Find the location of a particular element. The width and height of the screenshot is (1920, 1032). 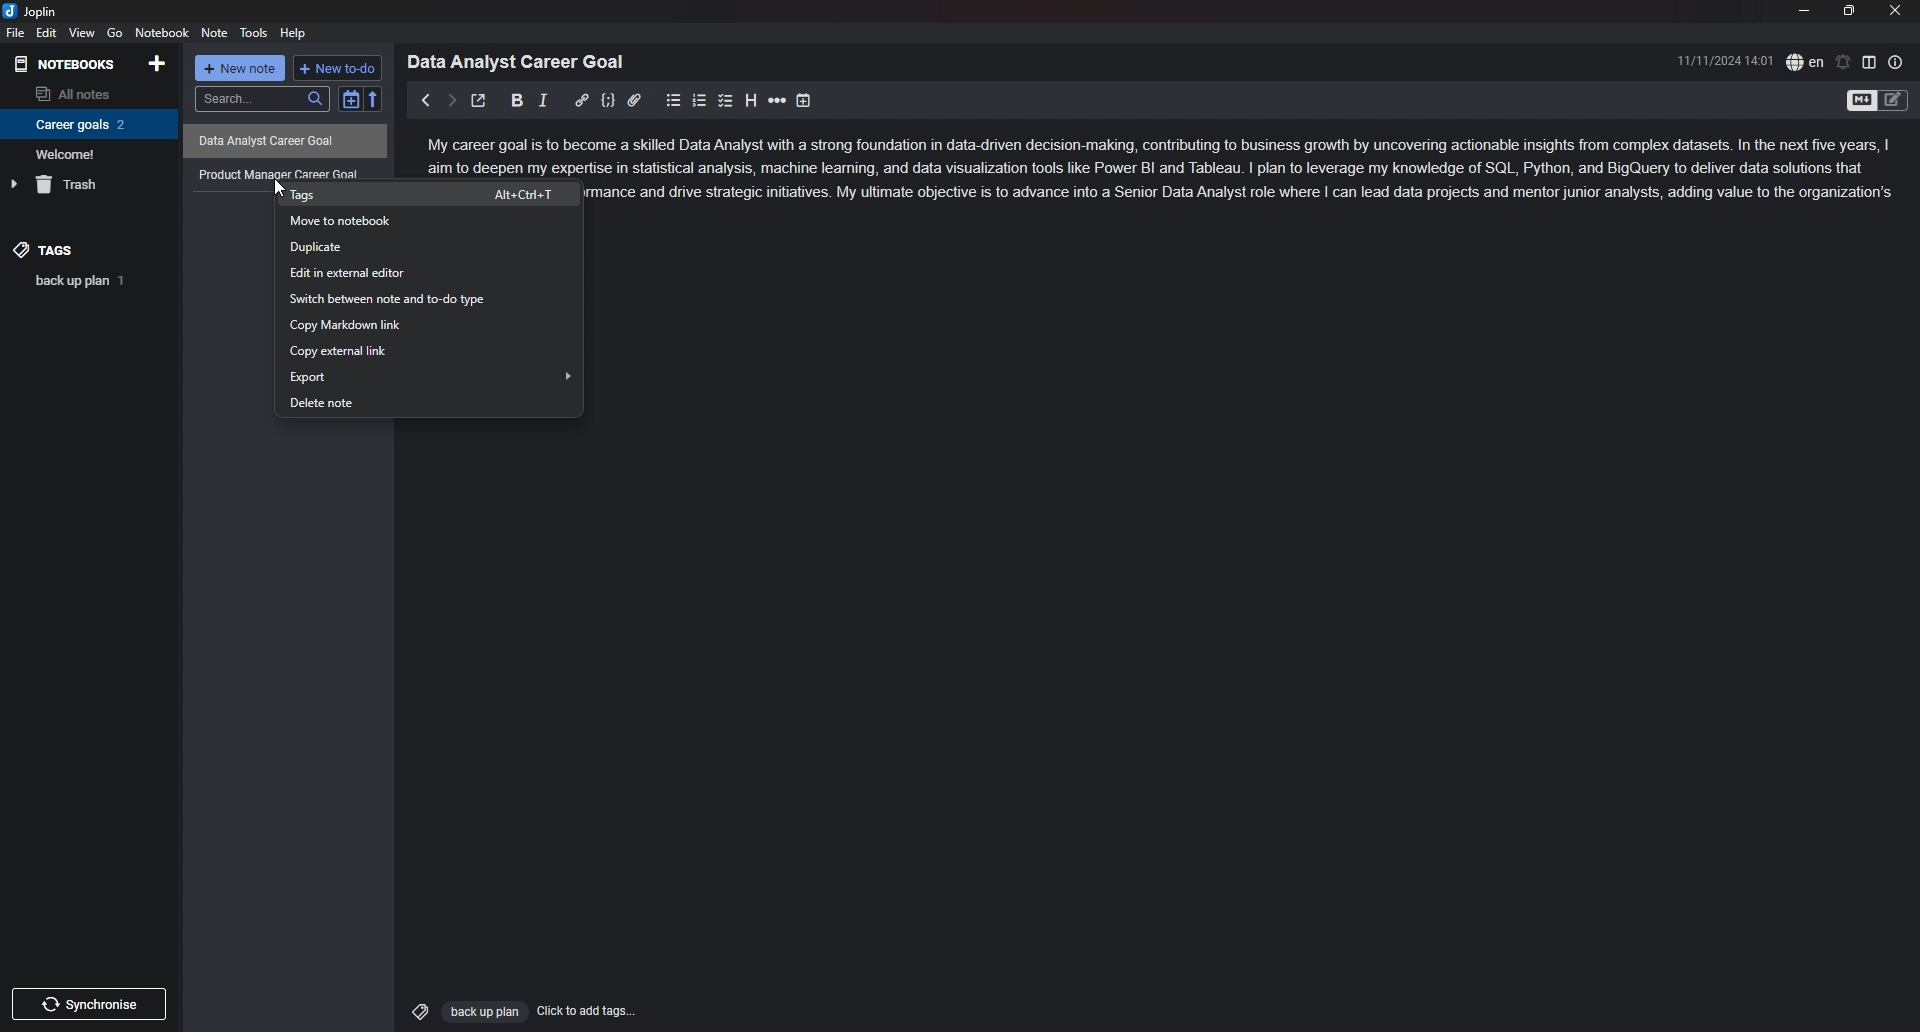

note properties is located at coordinates (1896, 62).